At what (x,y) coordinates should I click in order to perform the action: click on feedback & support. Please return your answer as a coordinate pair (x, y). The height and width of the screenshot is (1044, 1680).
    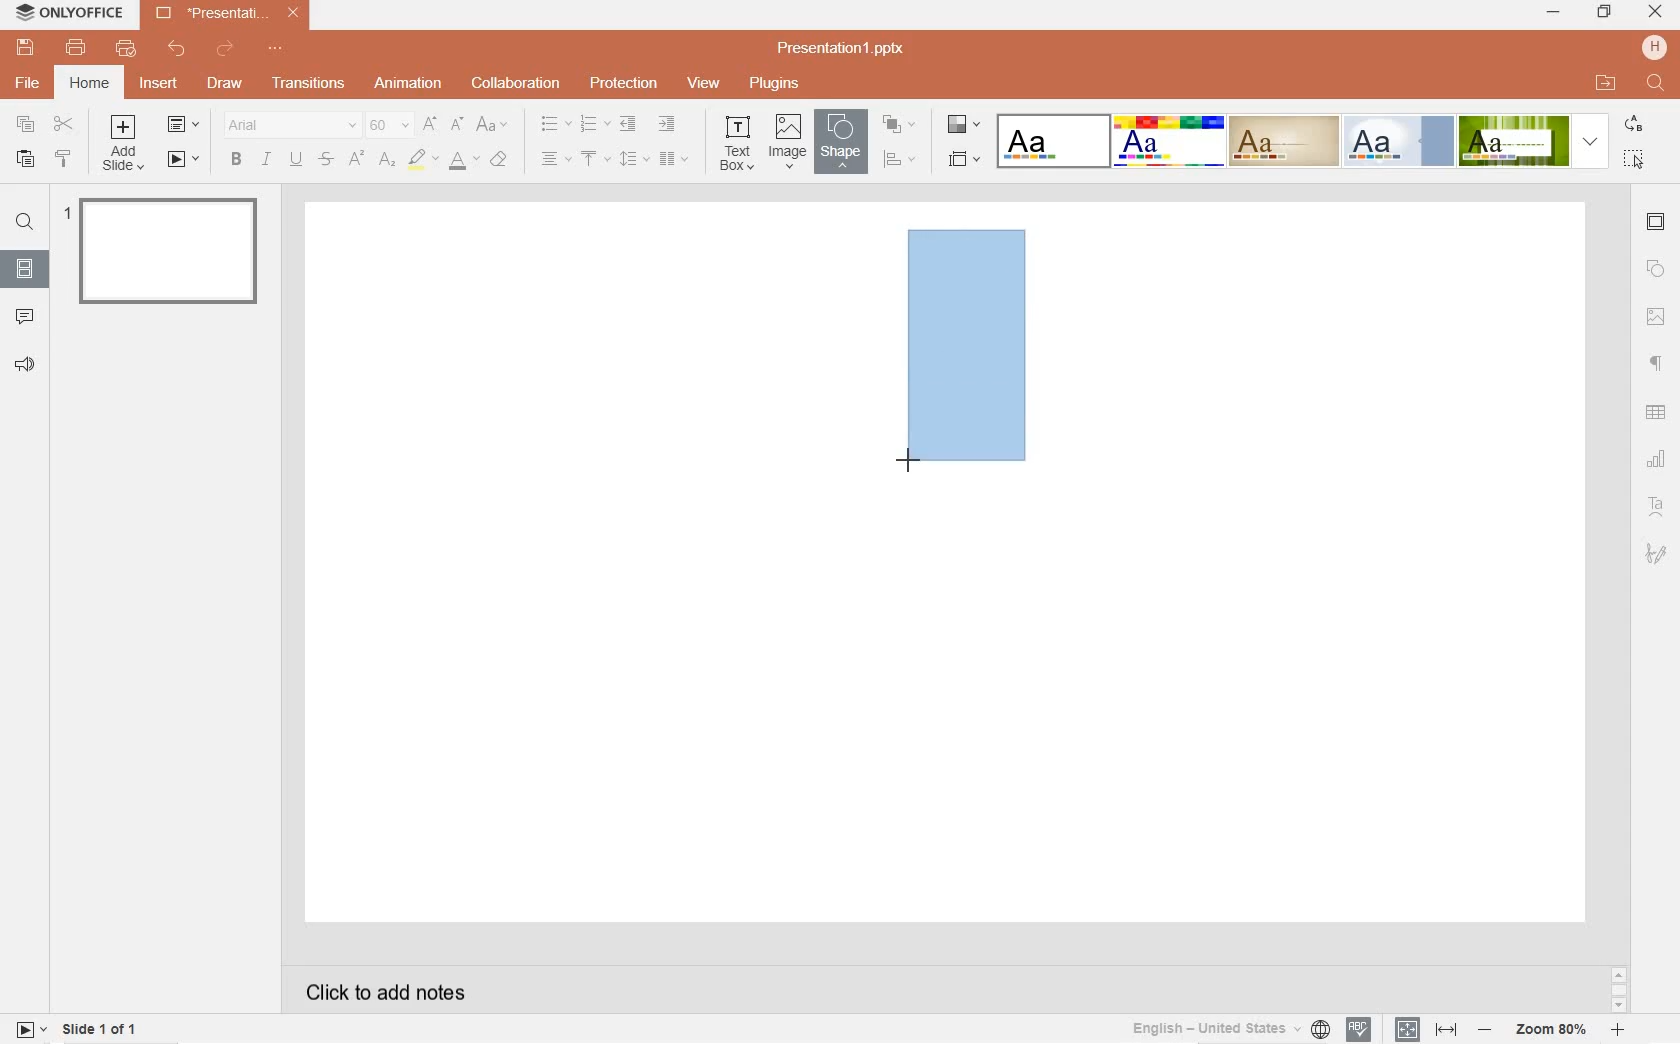
    Looking at the image, I should click on (24, 365).